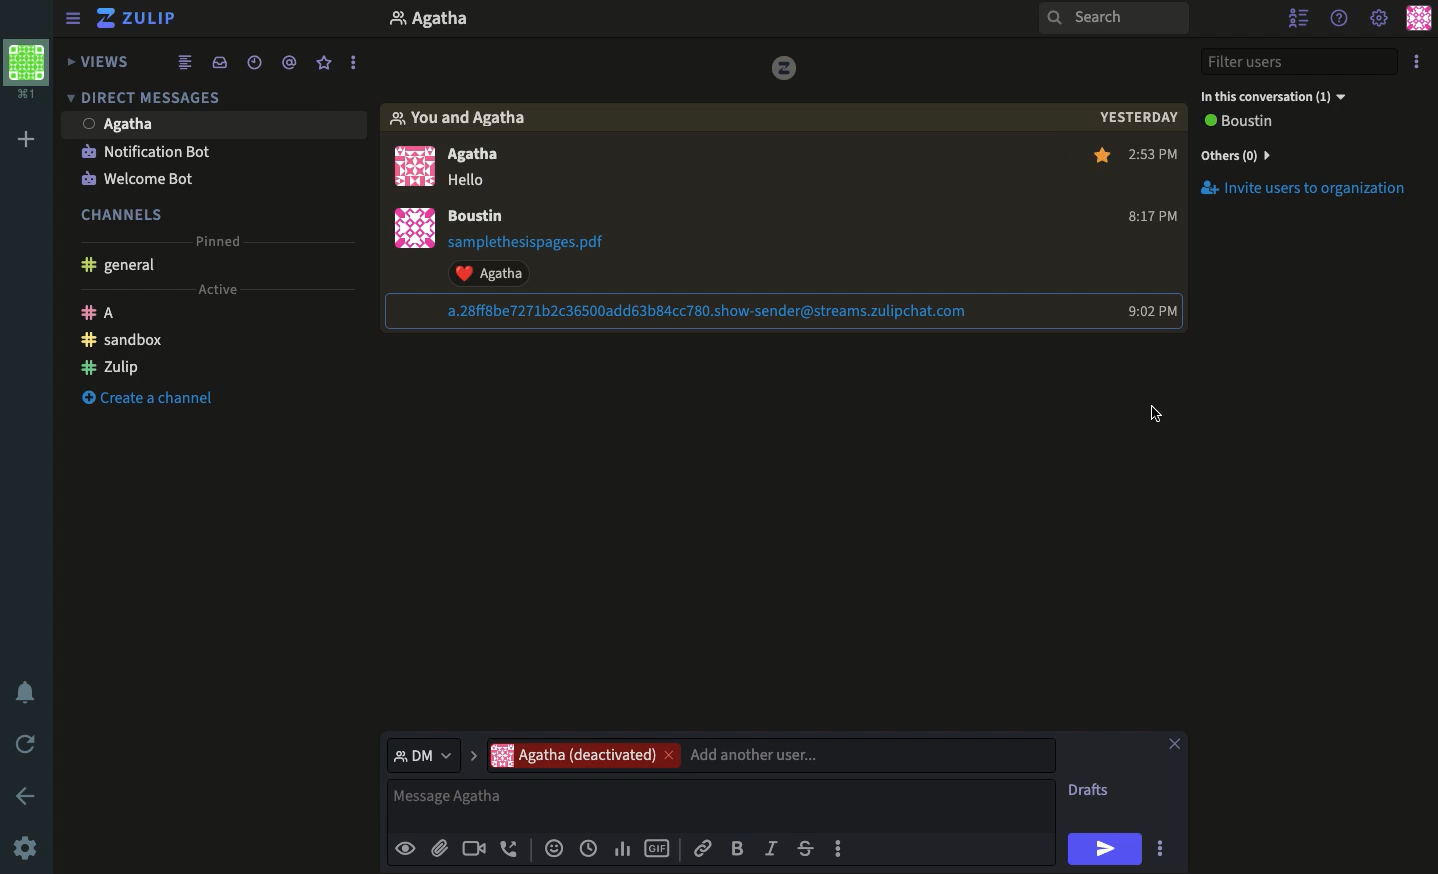 The width and height of the screenshot is (1438, 874). What do you see at coordinates (1148, 309) in the screenshot?
I see `Time` at bounding box center [1148, 309].